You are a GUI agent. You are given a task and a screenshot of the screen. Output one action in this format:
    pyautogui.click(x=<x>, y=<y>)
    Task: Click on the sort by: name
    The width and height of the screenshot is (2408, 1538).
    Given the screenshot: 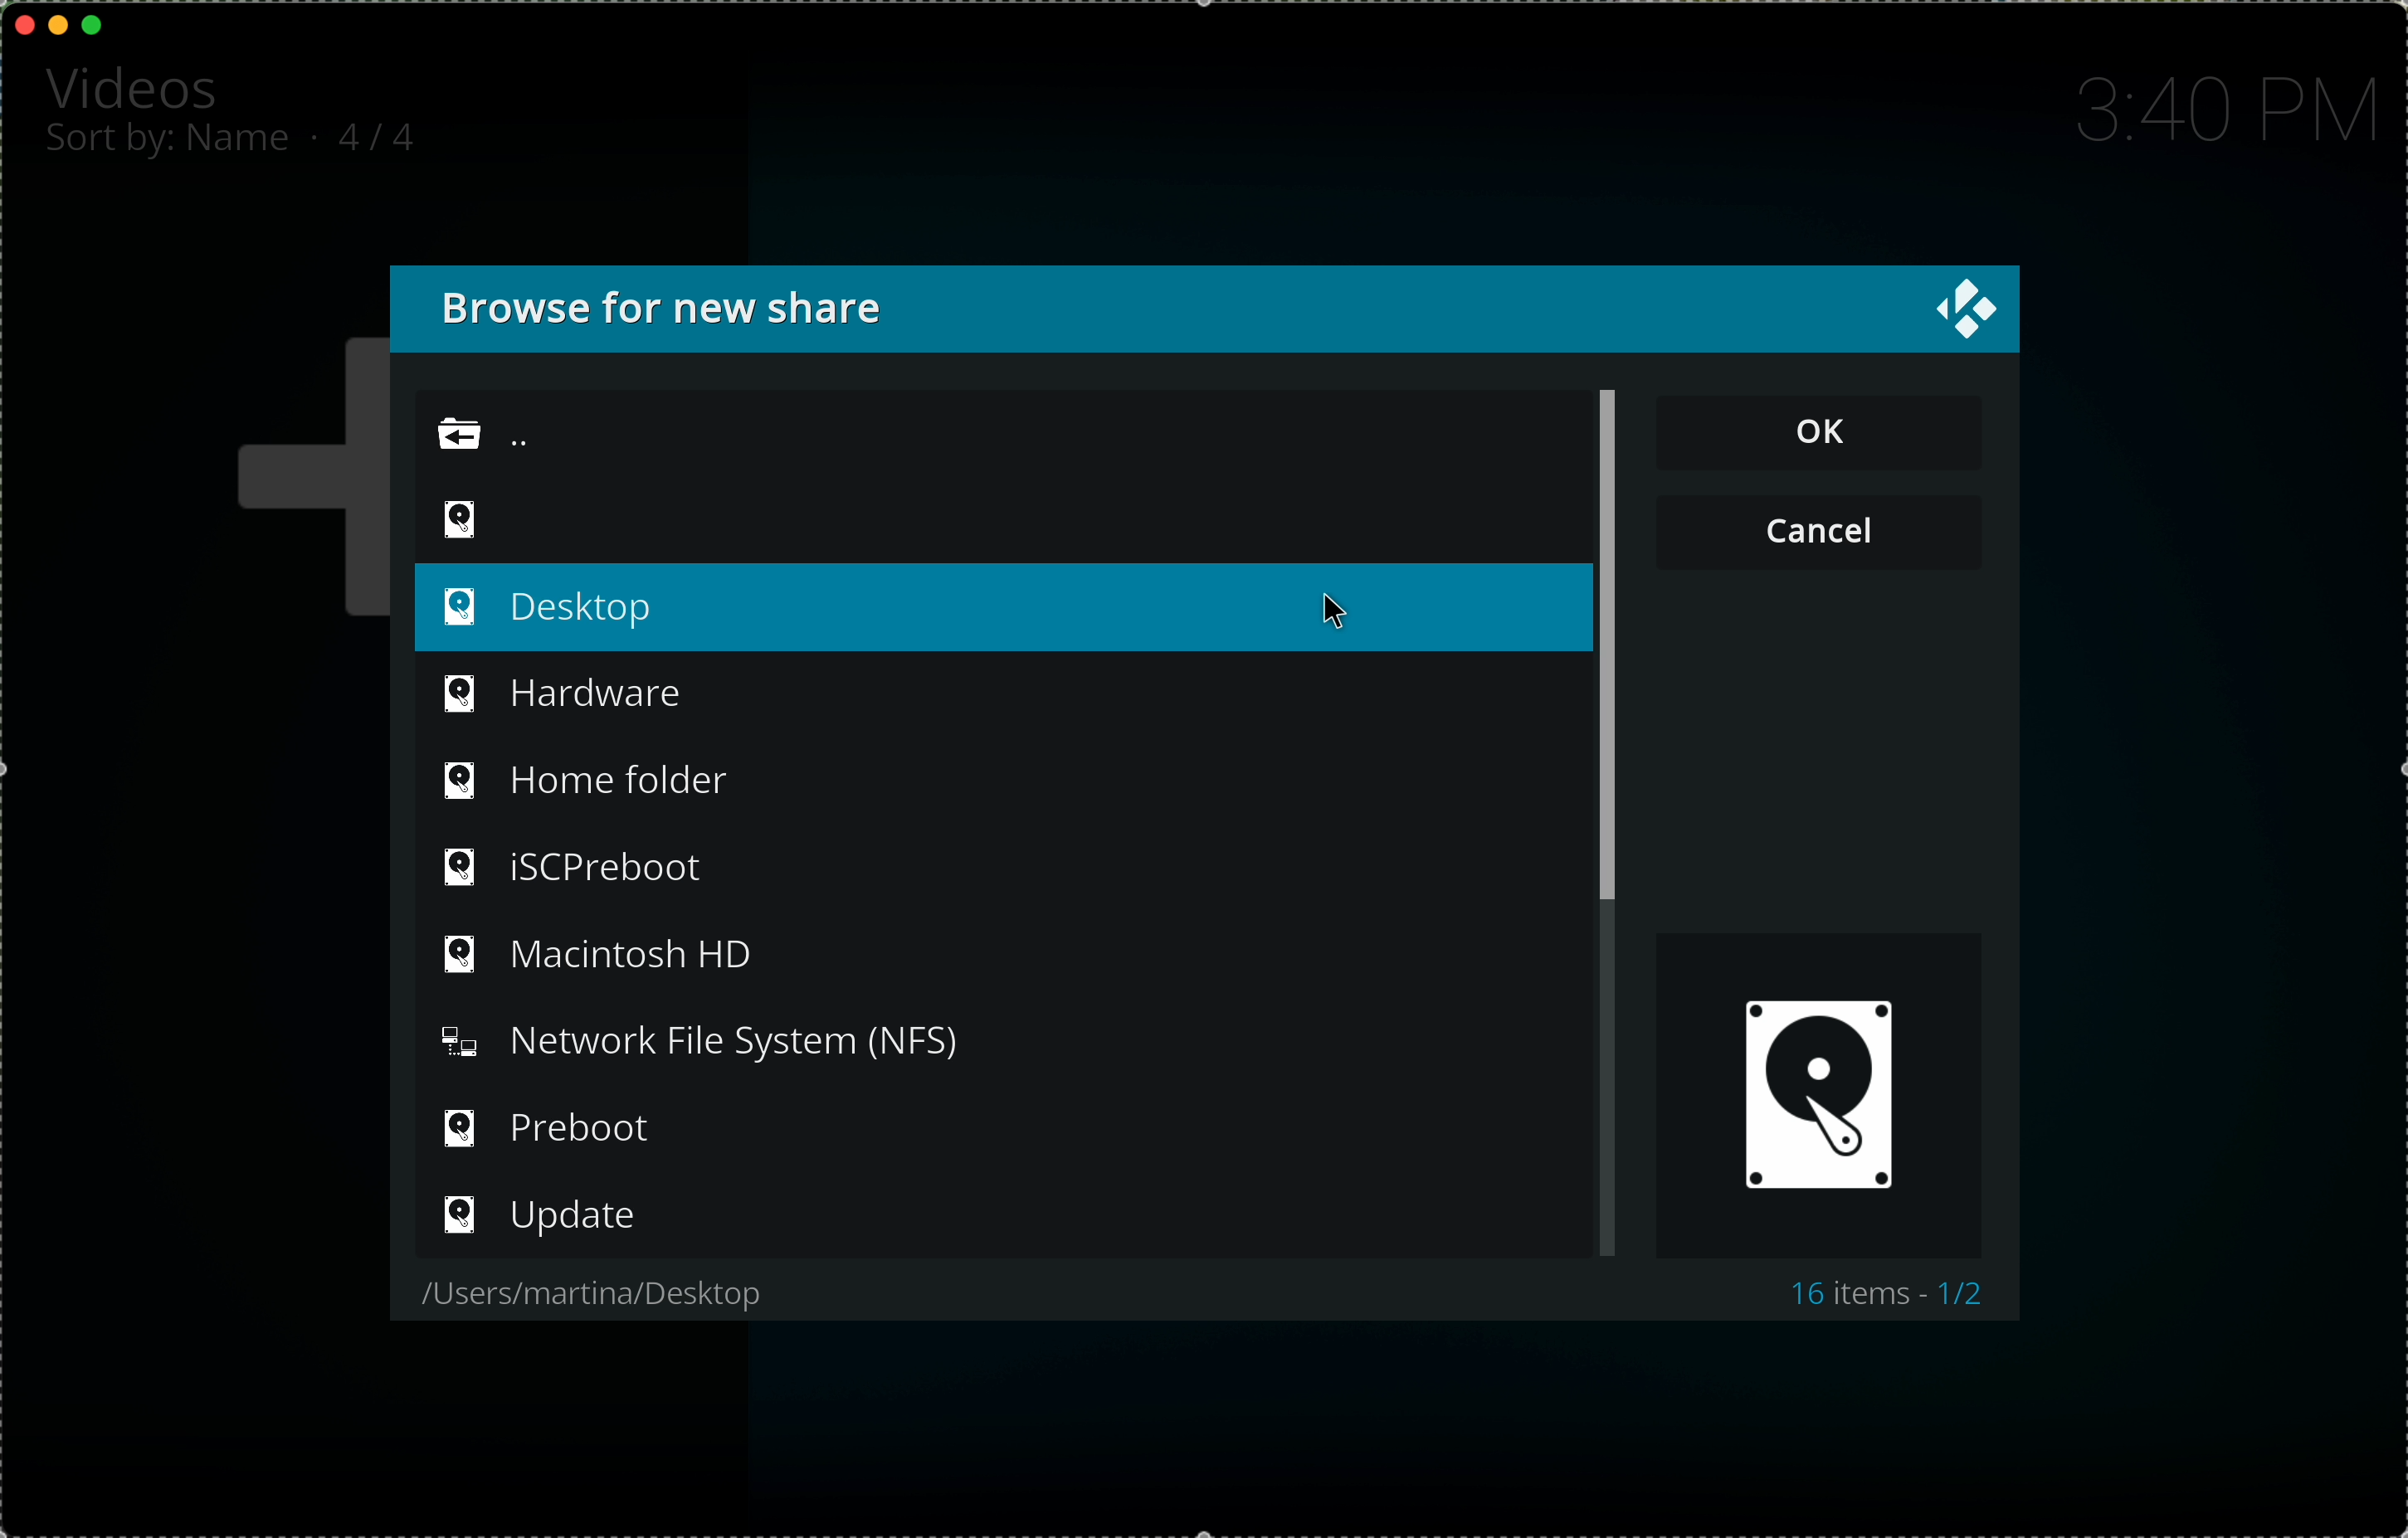 What is the action you would take?
    pyautogui.click(x=170, y=145)
    